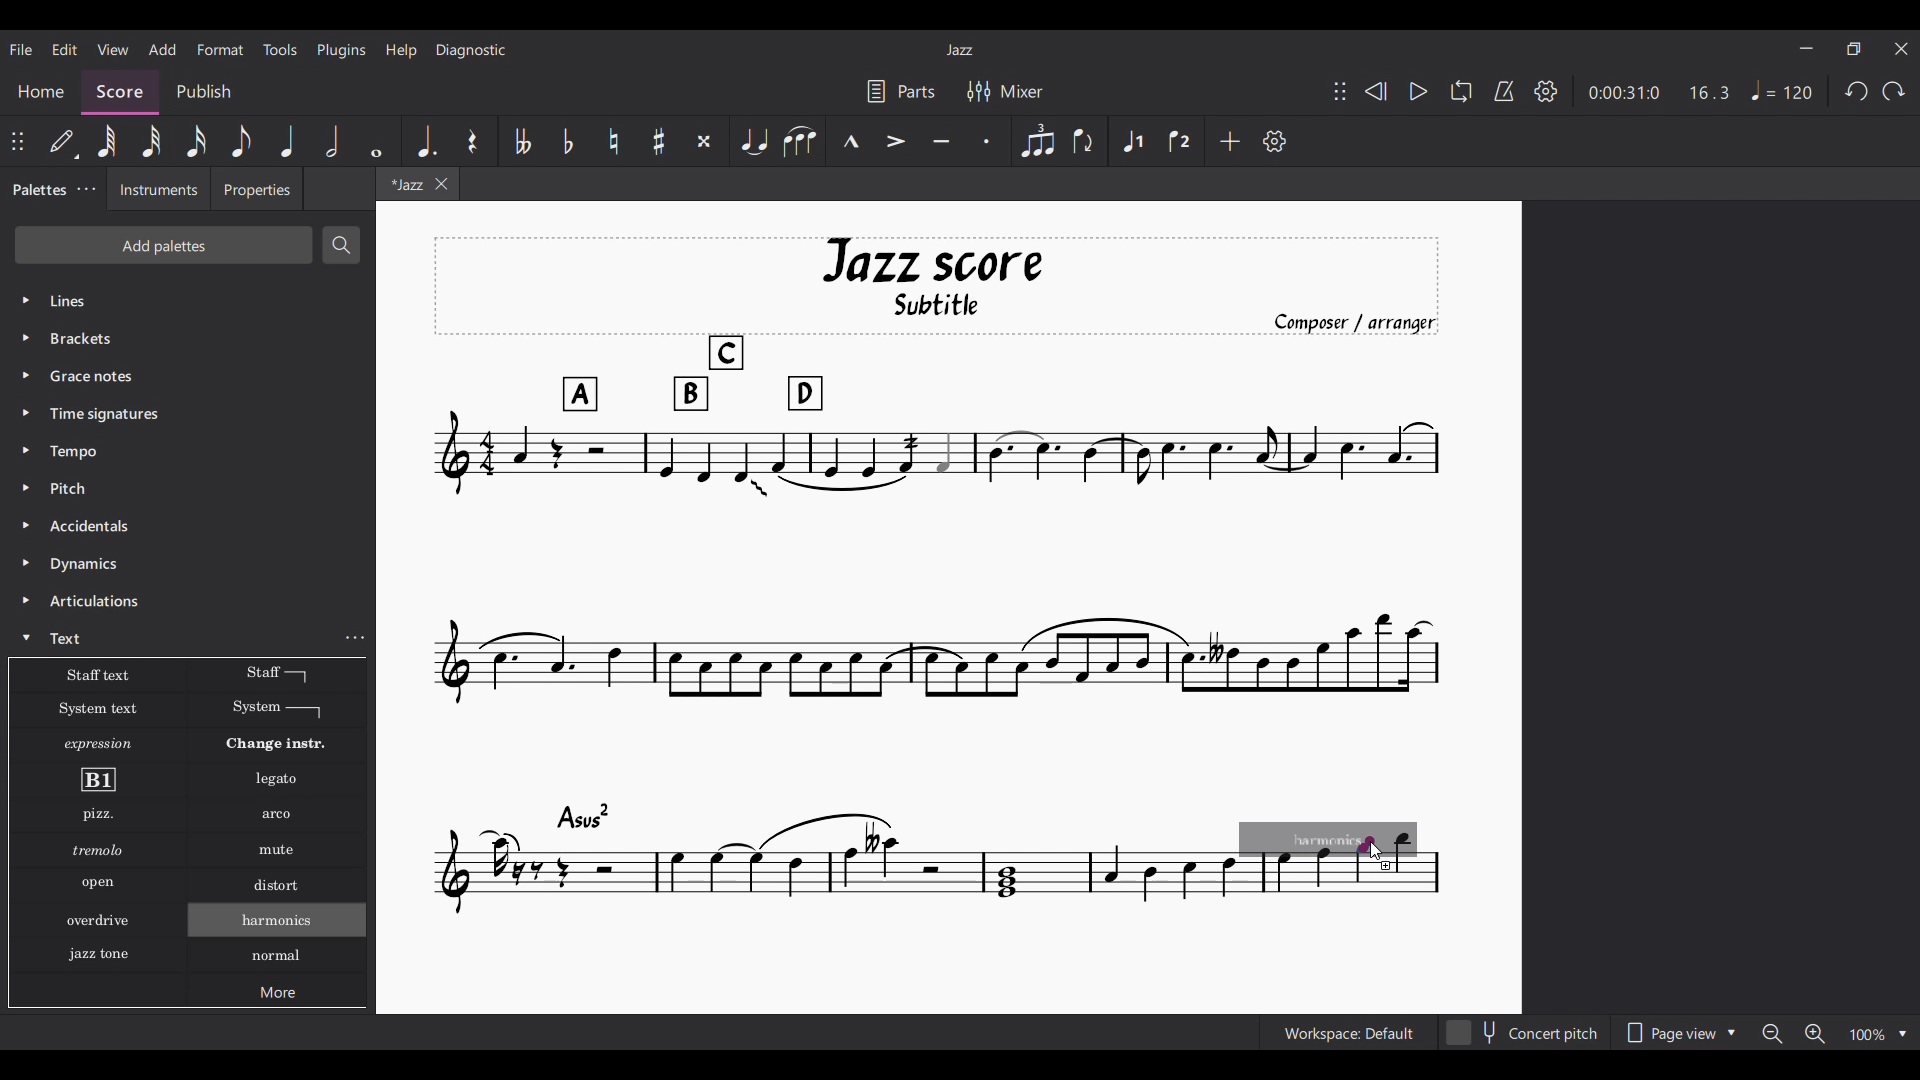  Describe the element at coordinates (754, 141) in the screenshot. I see `Tie` at that location.